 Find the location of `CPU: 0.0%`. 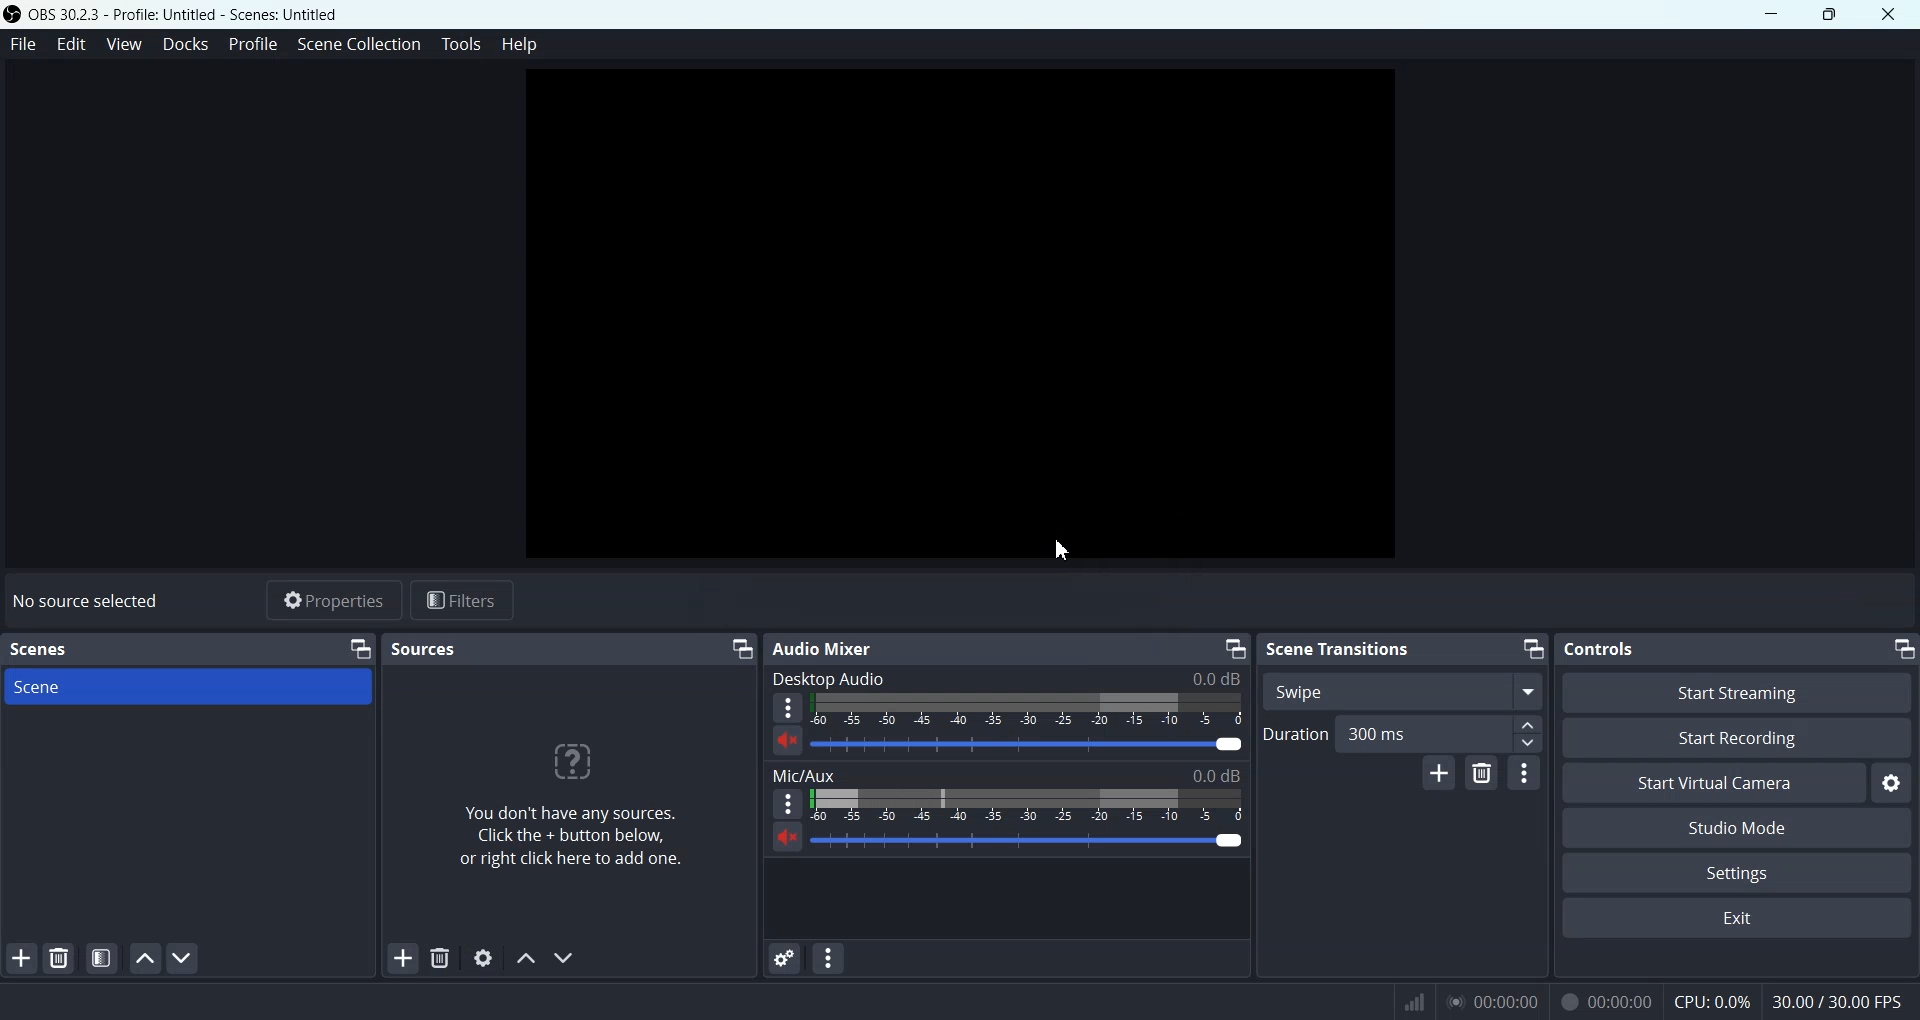

CPU: 0.0% is located at coordinates (1711, 1000).